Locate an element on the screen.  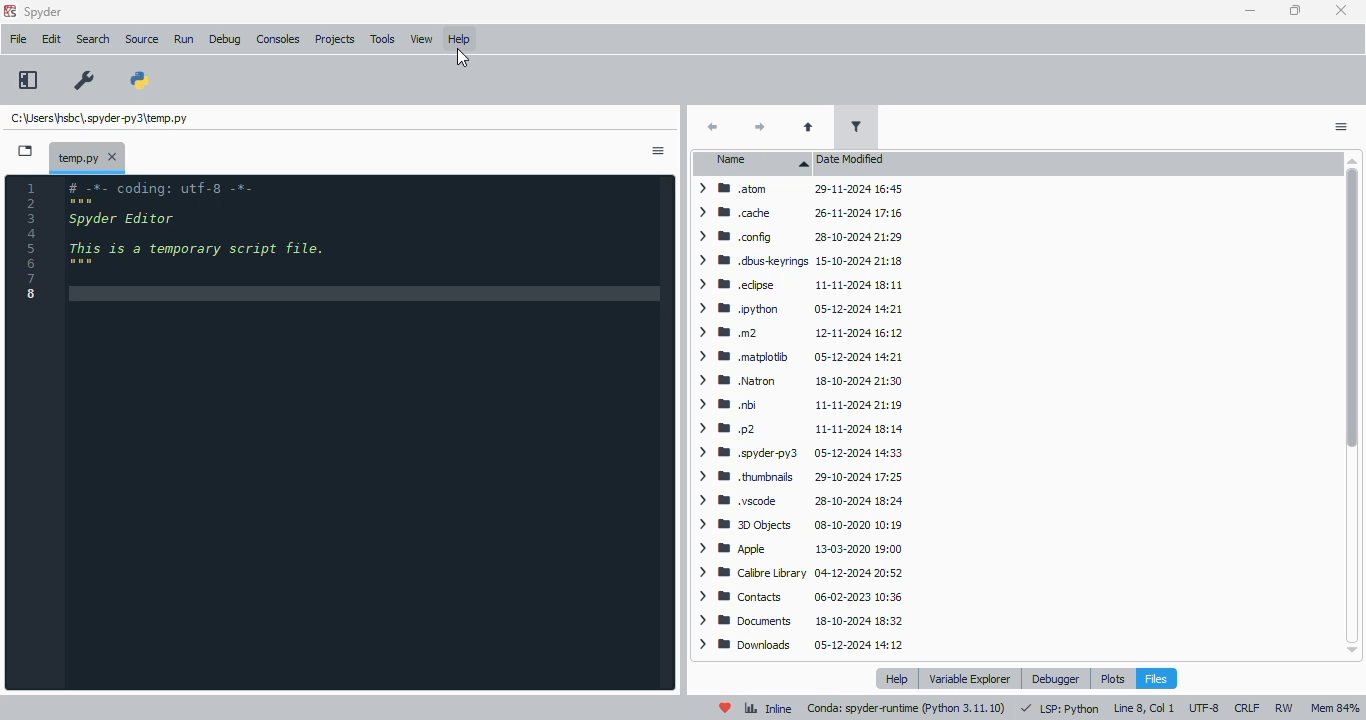
> BB .vscode 28-10-2024 18:24 is located at coordinates (798, 500).